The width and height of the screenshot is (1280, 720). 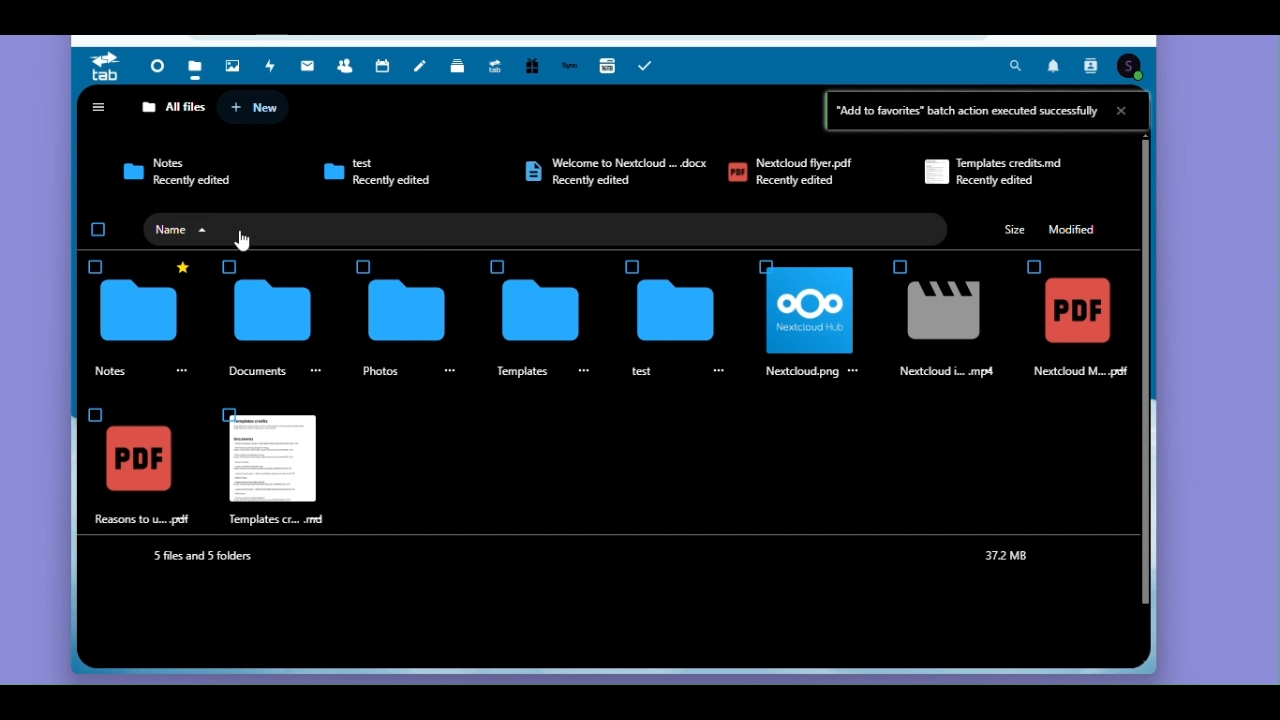 What do you see at coordinates (96, 266) in the screenshot?
I see `Check Box` at bounding box center [96, 266].